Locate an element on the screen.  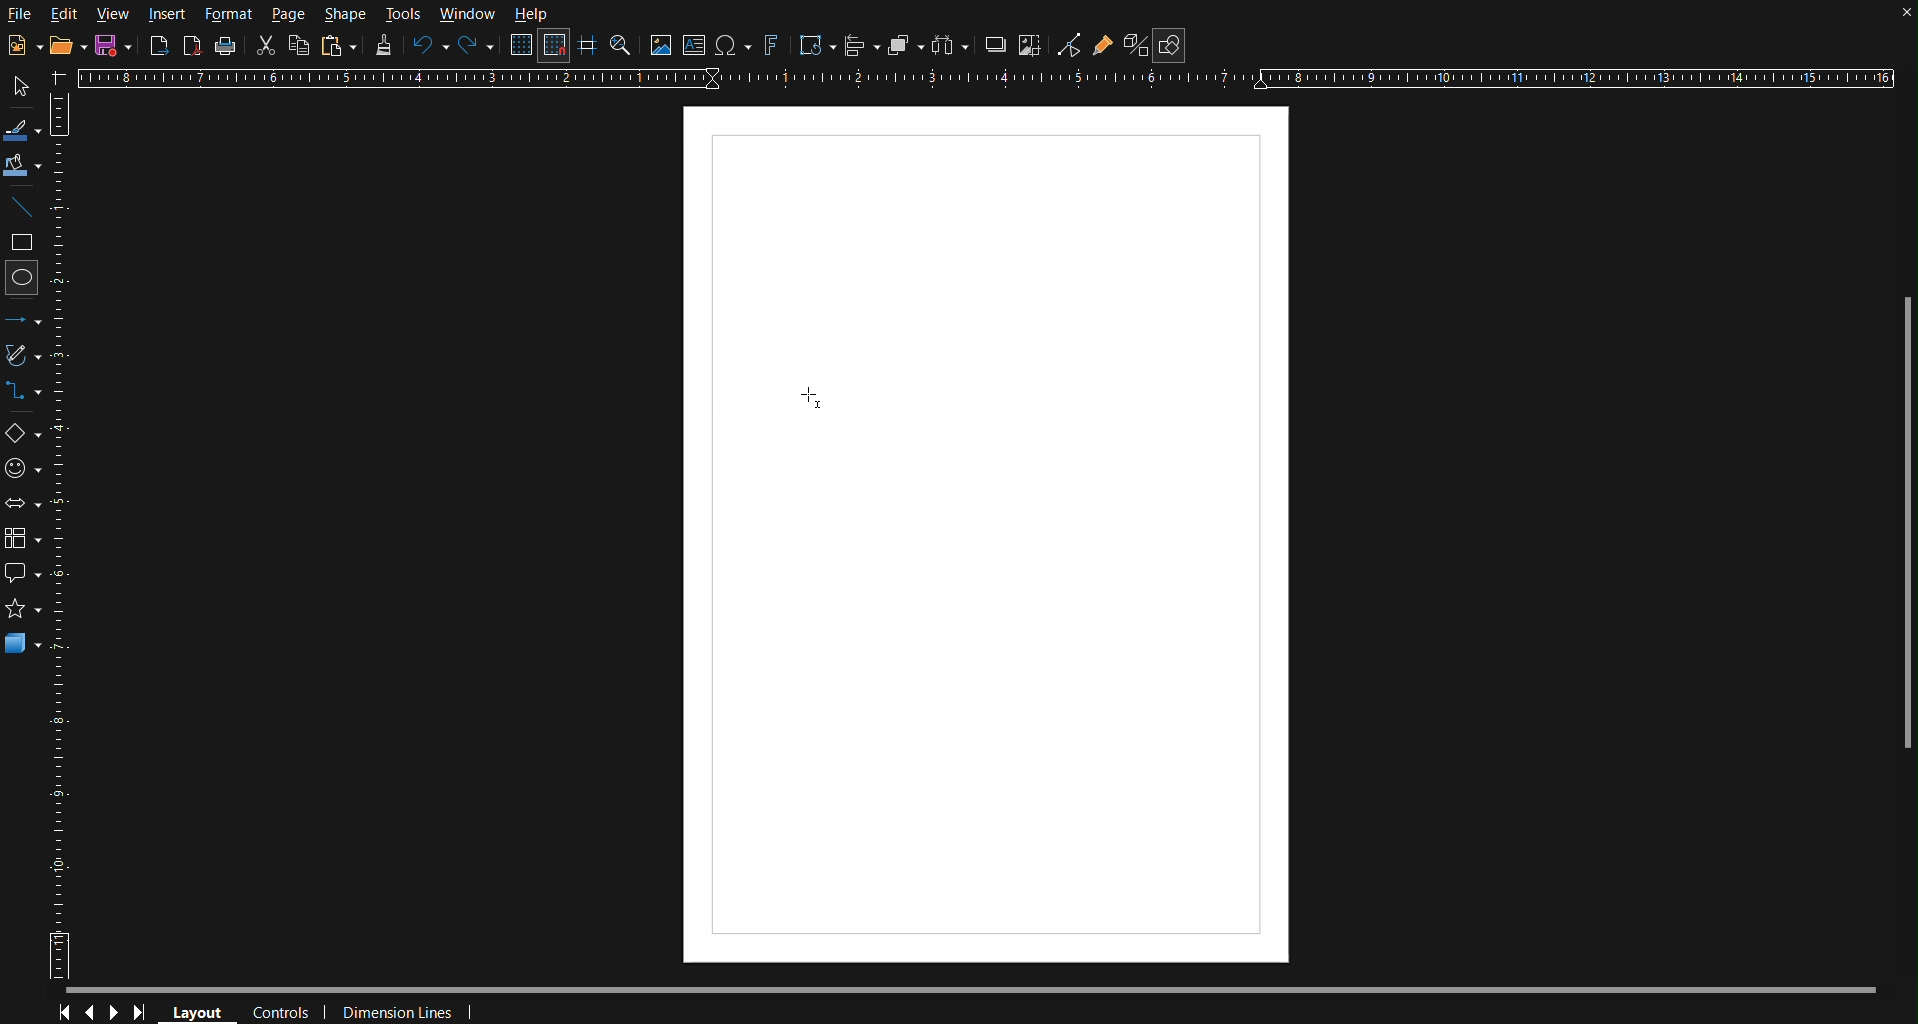
Distribute objects is located at coordinates (956, 47).